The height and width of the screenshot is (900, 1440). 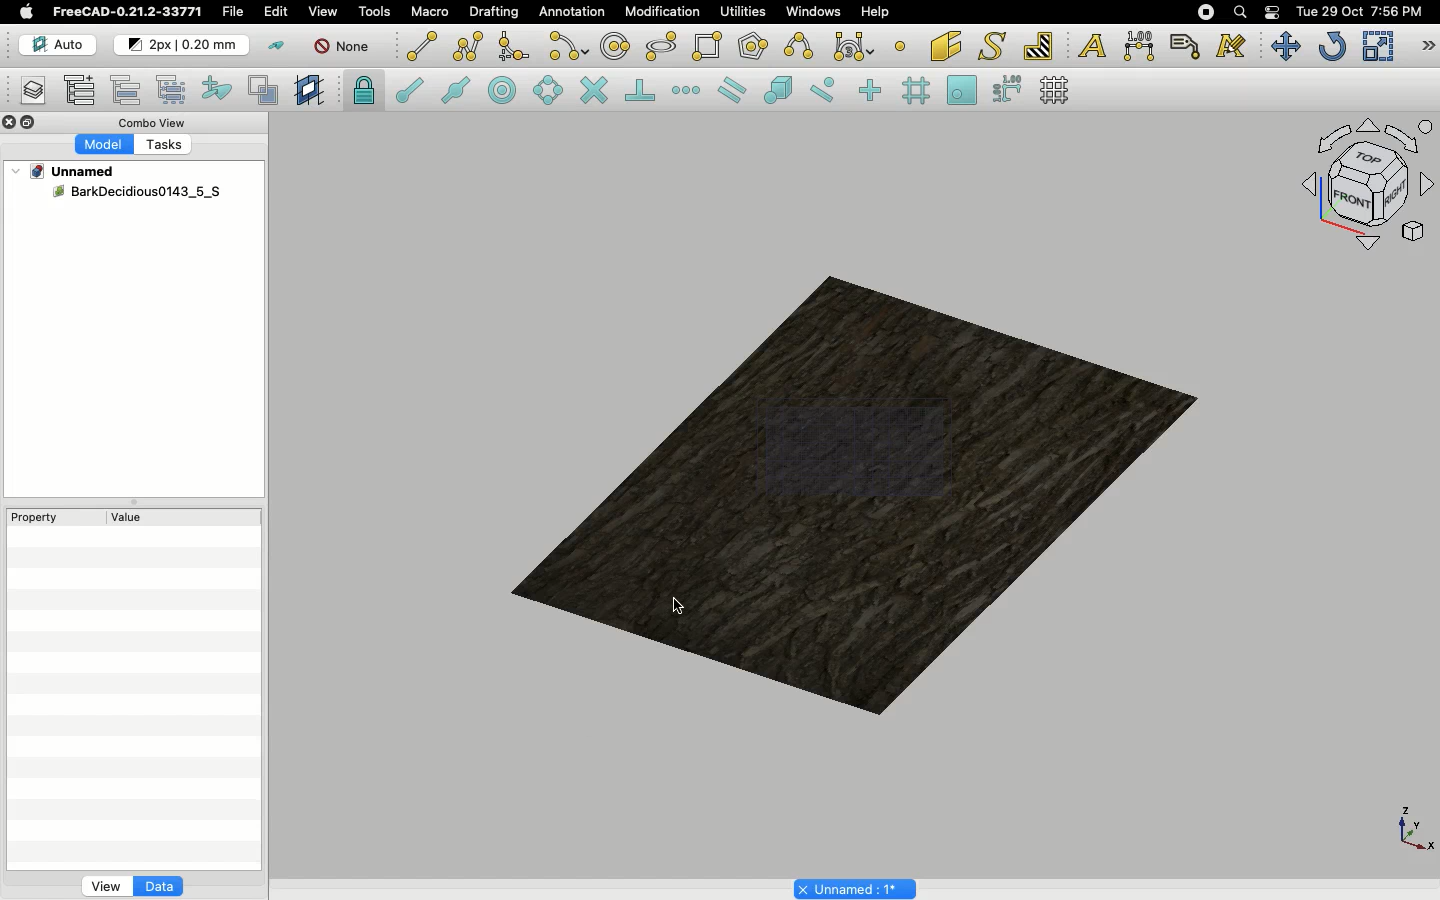 I want to click on Help, so click(x=879, y=12).